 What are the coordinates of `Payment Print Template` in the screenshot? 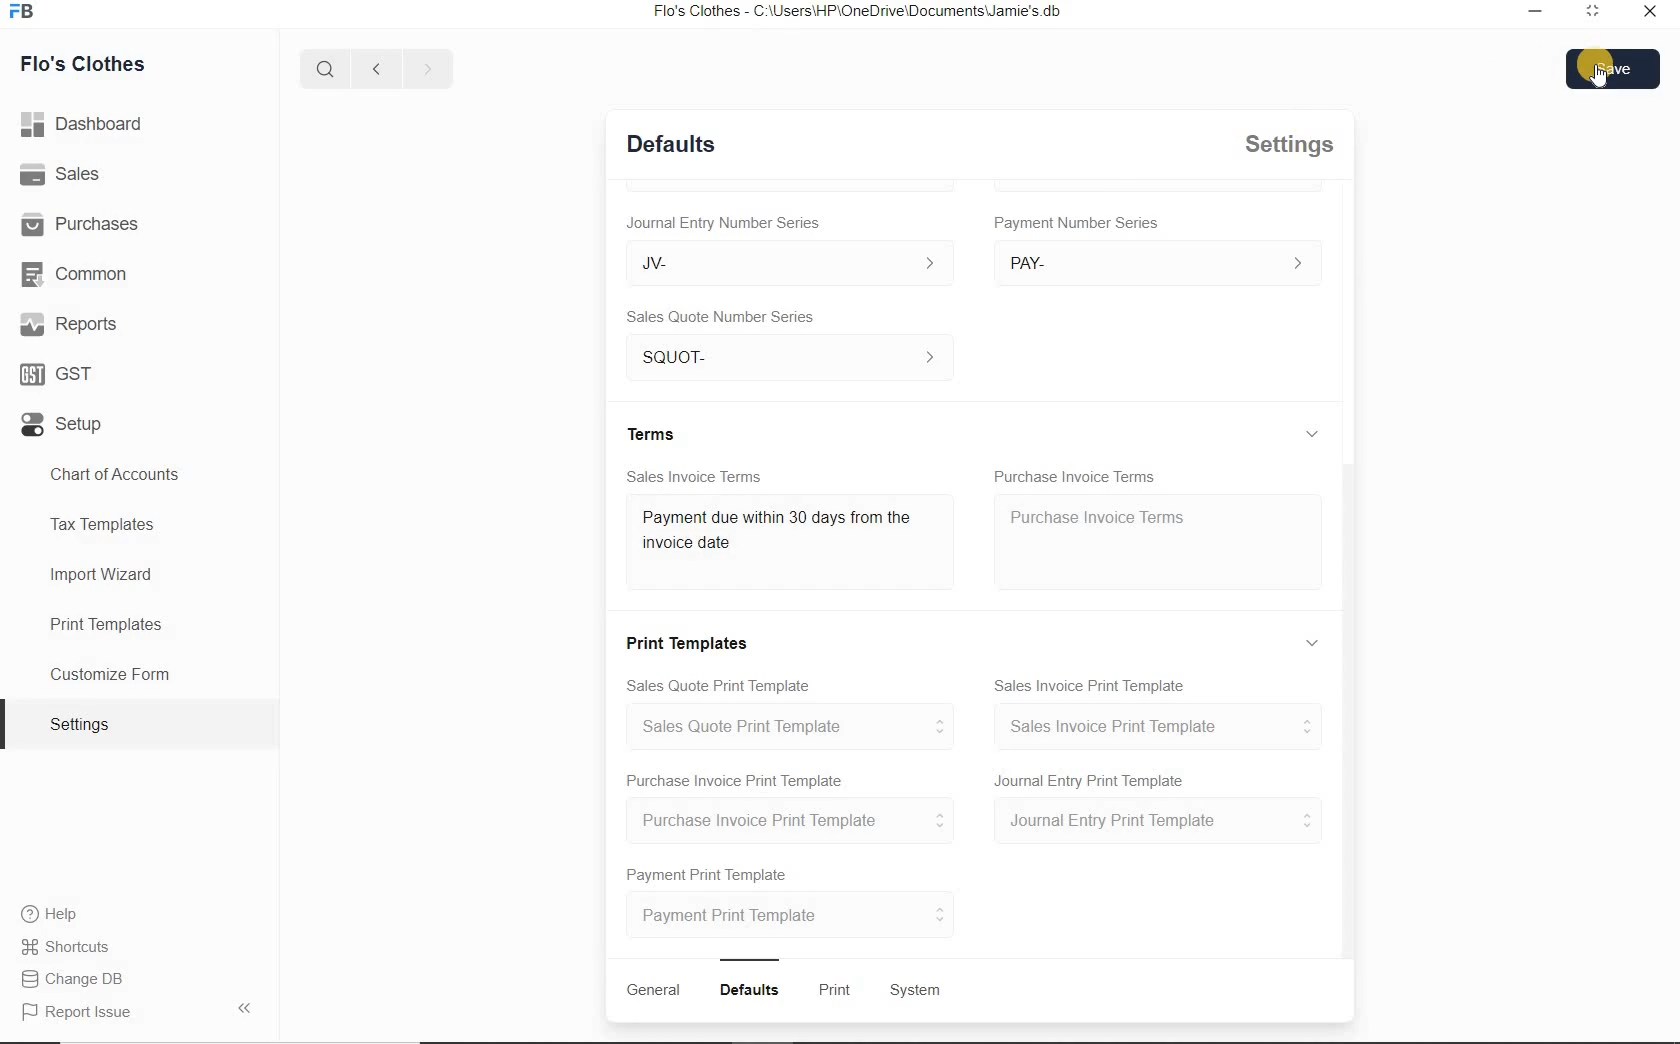 It's located at (793, 913).